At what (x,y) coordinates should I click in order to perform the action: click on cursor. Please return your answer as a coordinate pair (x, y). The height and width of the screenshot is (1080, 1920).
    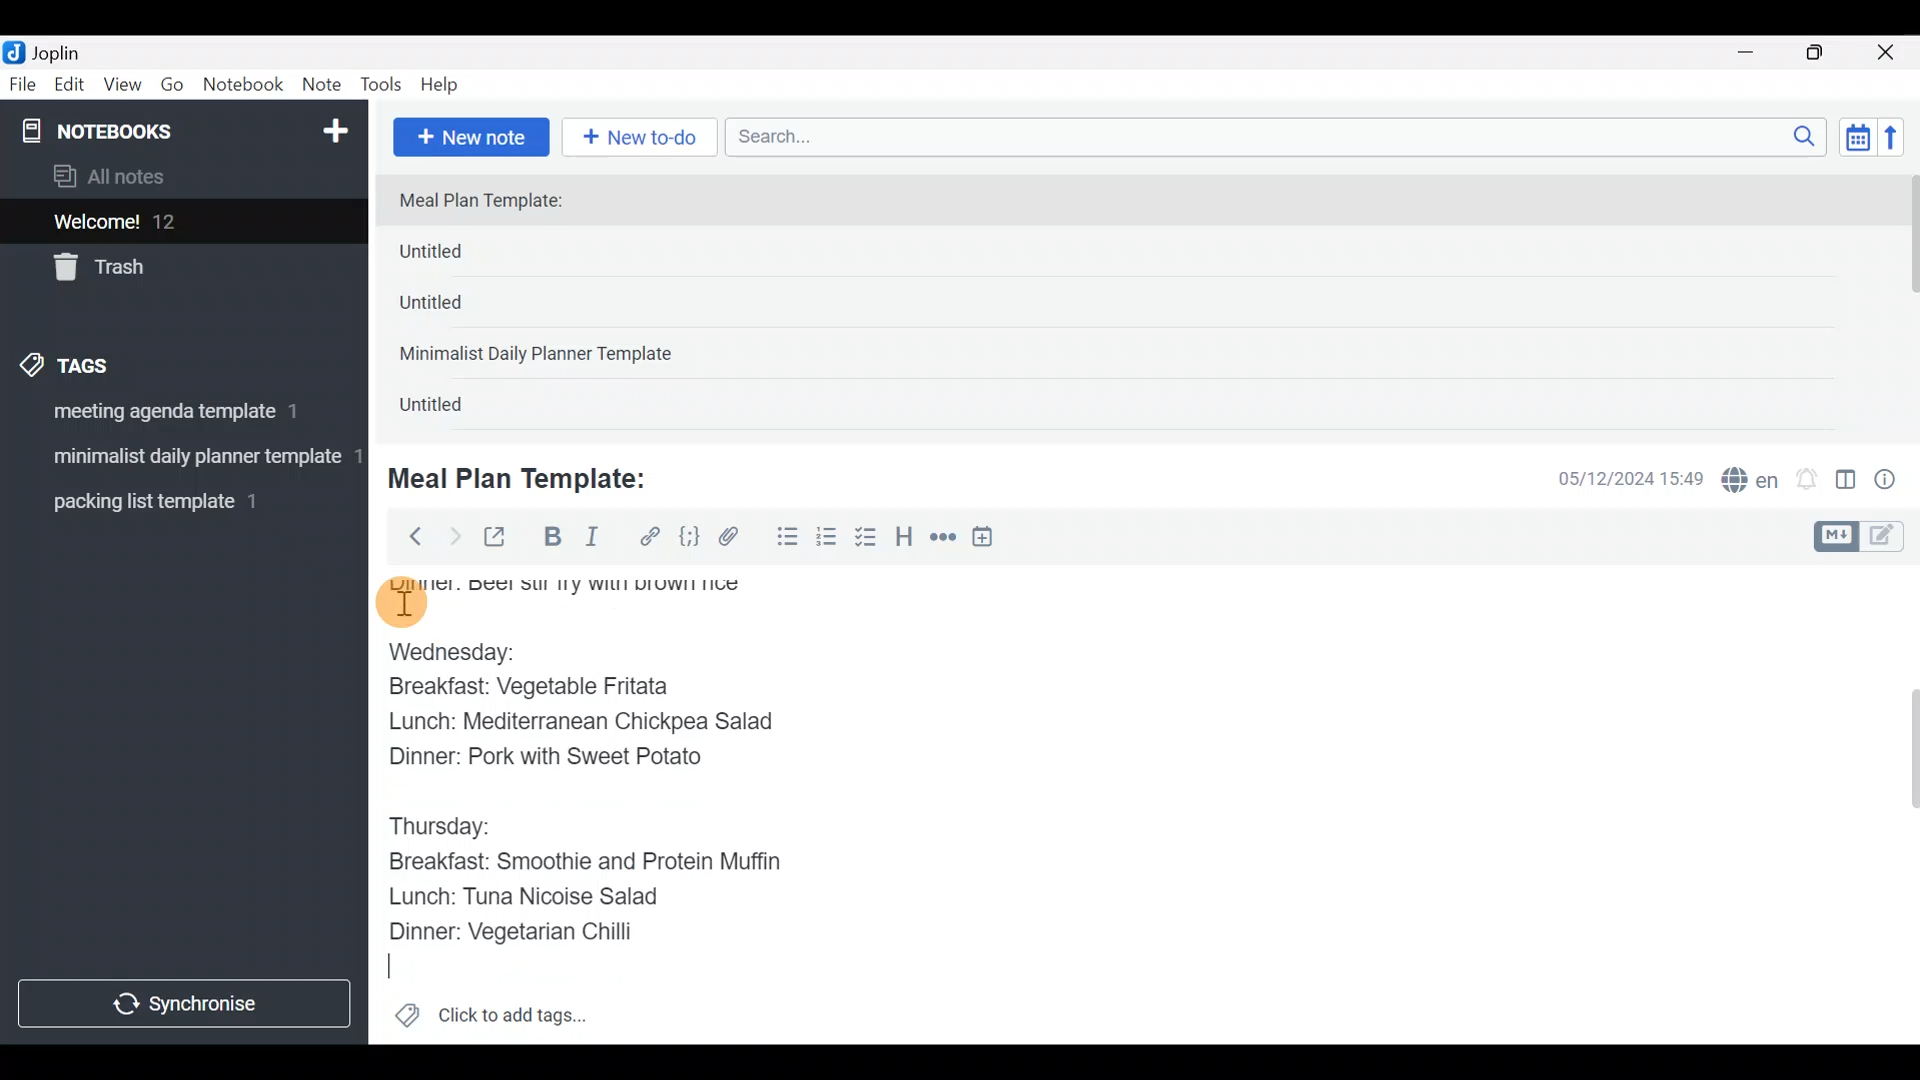
    Looking at the image, I should click on (400, 603).